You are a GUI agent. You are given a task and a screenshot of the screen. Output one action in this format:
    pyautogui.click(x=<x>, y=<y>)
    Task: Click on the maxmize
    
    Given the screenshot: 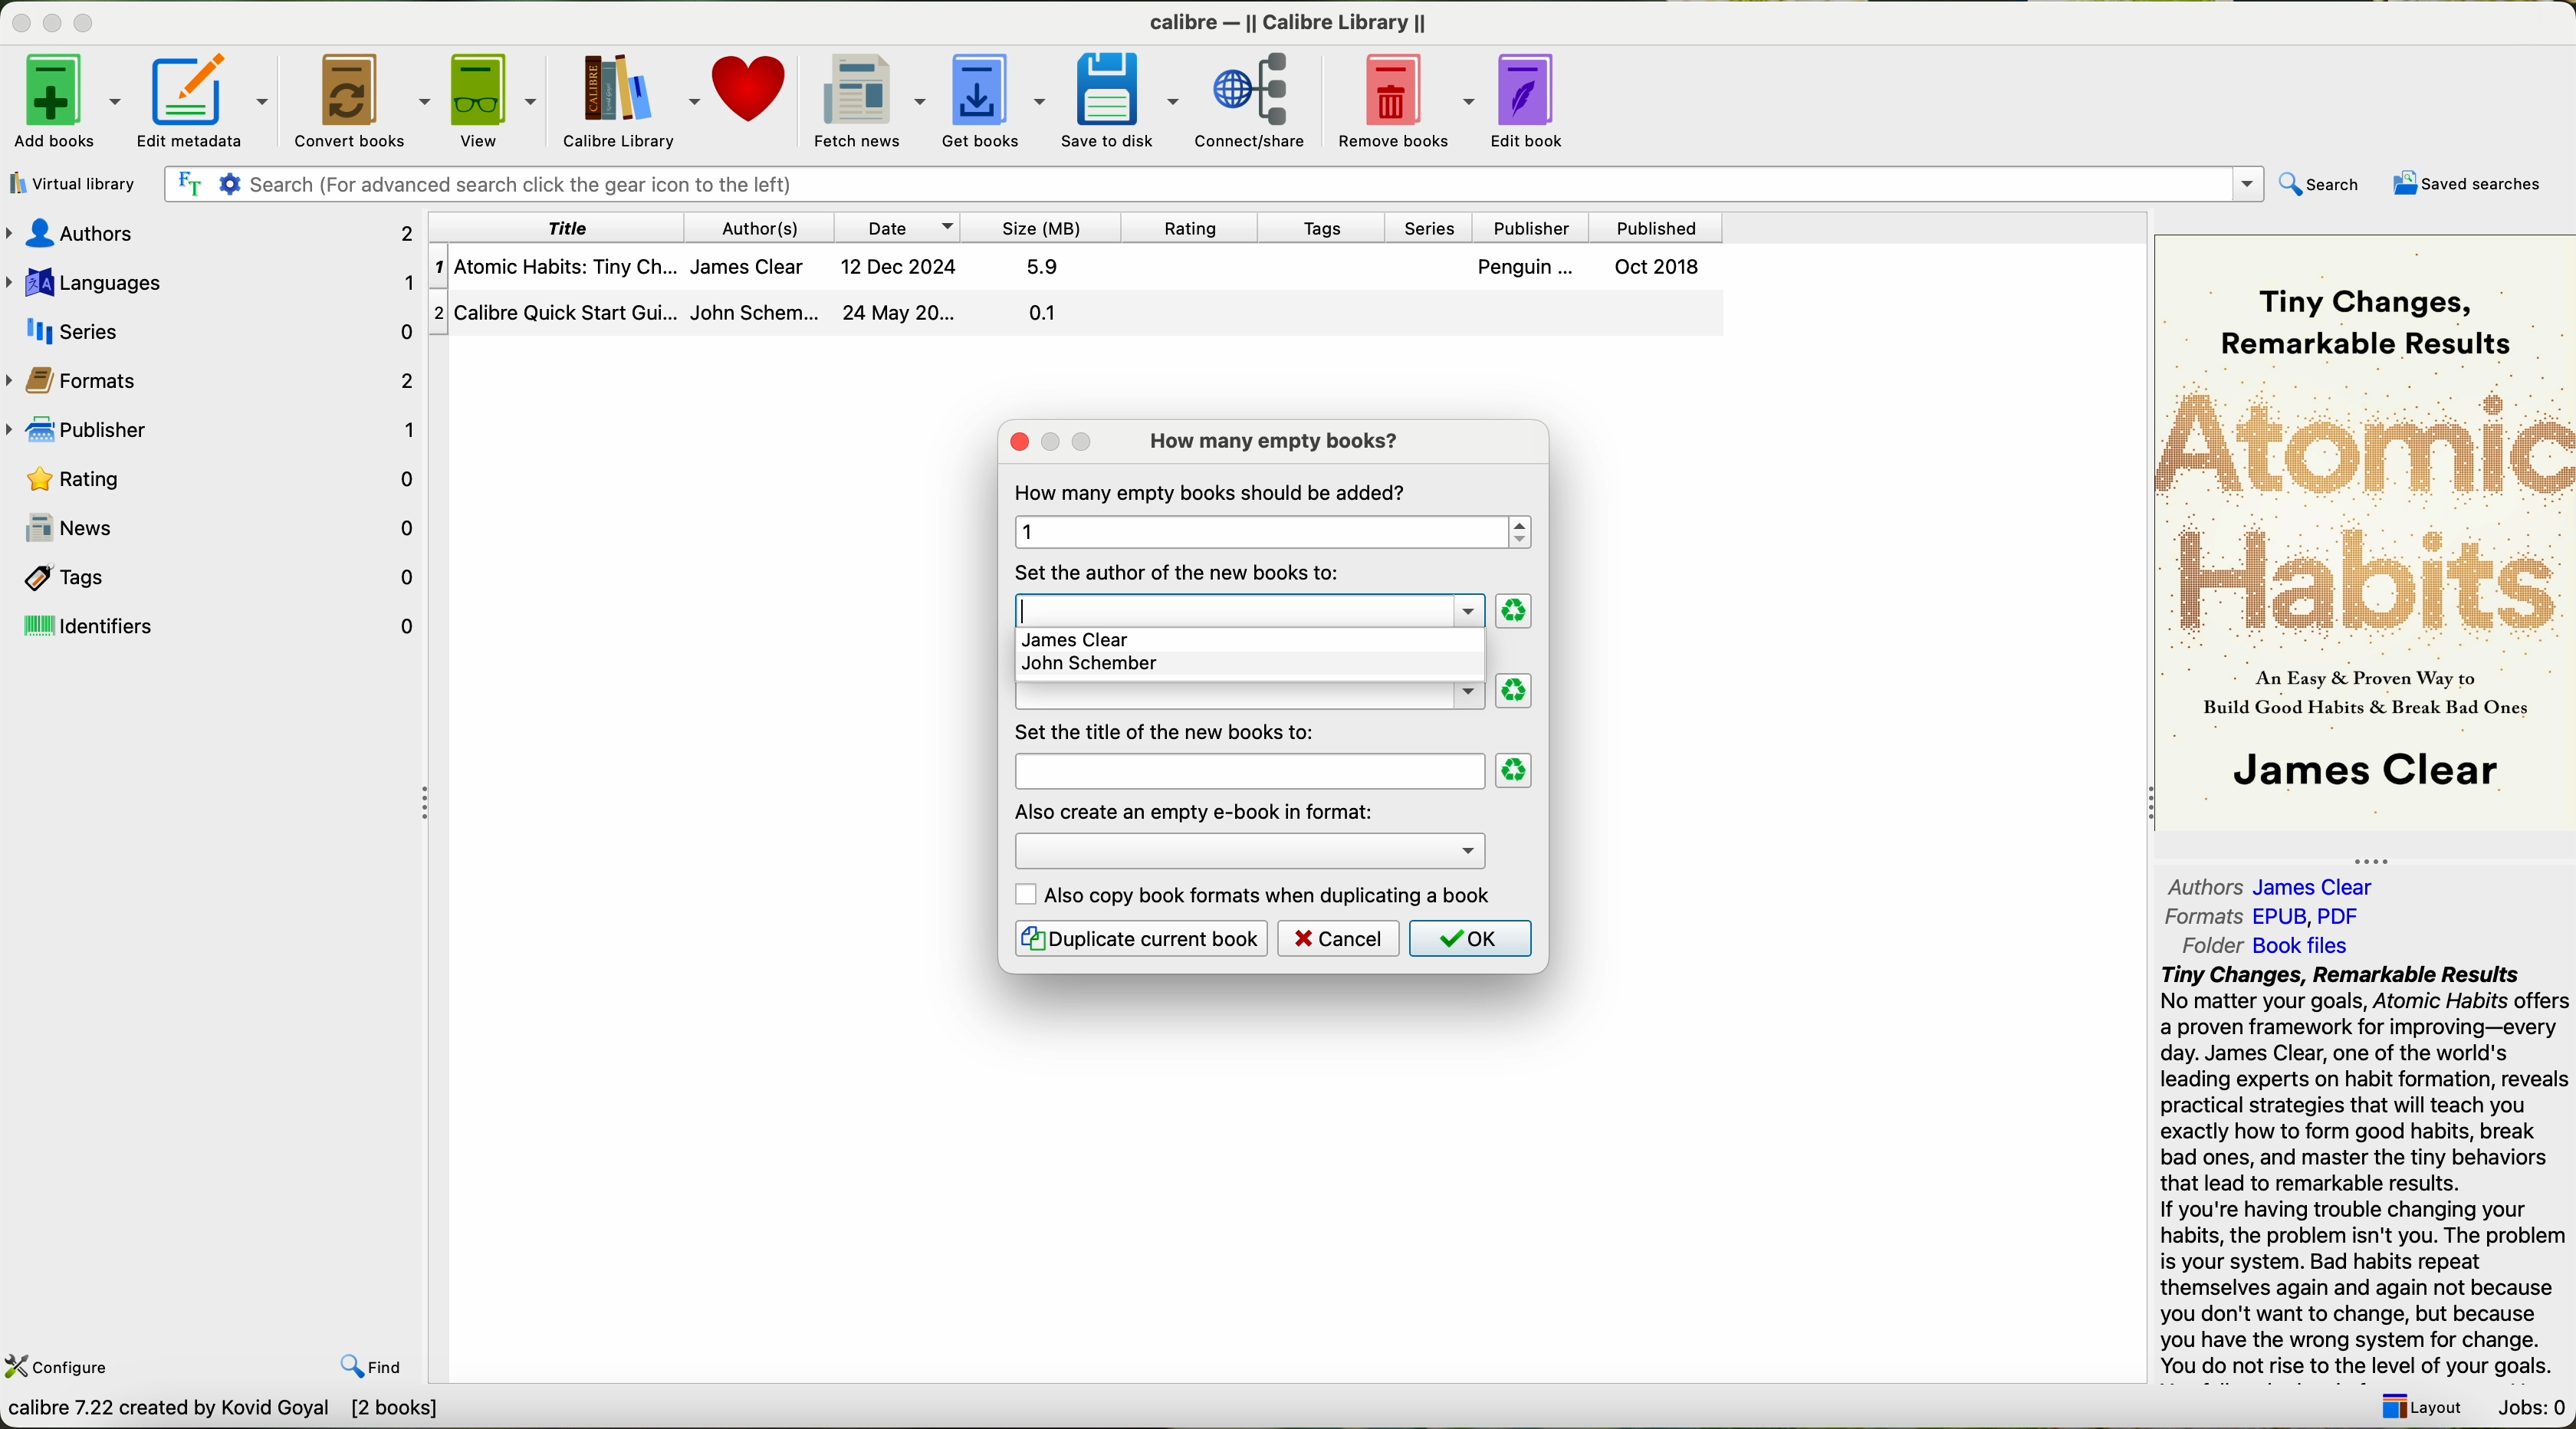 What is the action you would take?
    pyautogui.click(x=1046, y=448)
    